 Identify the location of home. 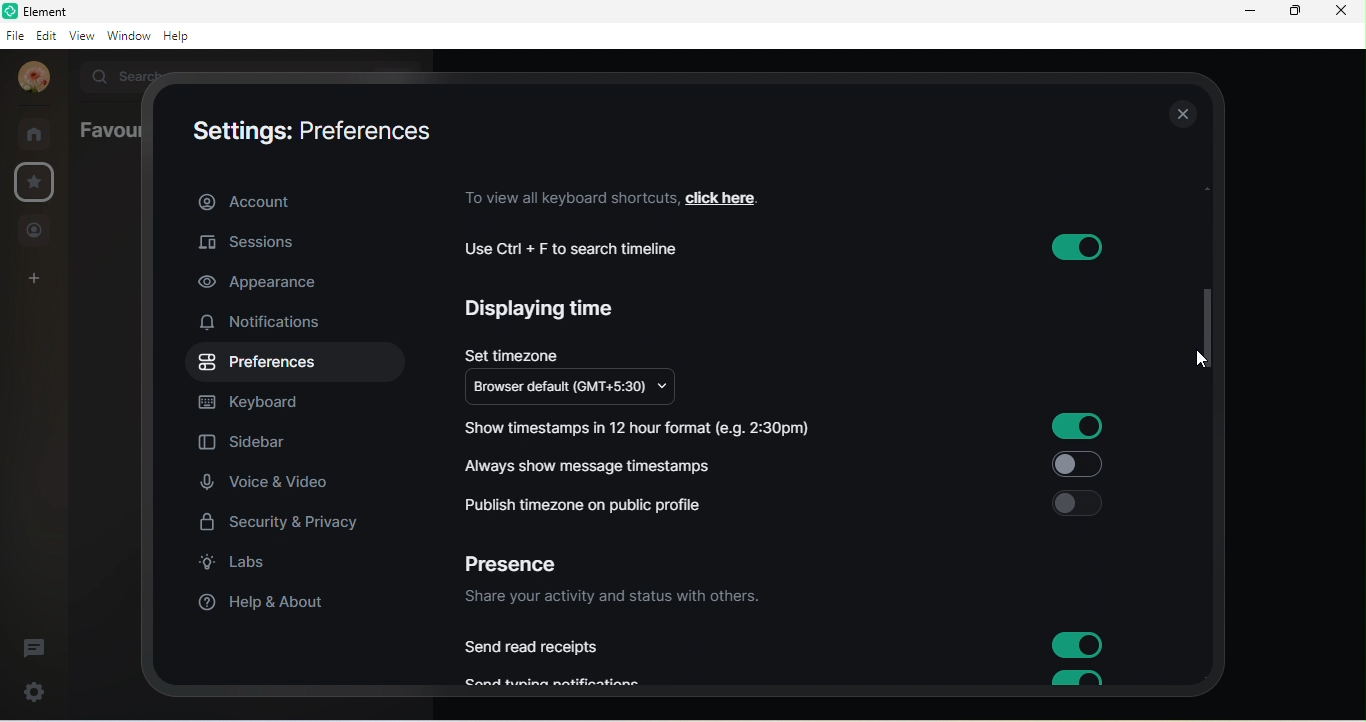
(36, 133).